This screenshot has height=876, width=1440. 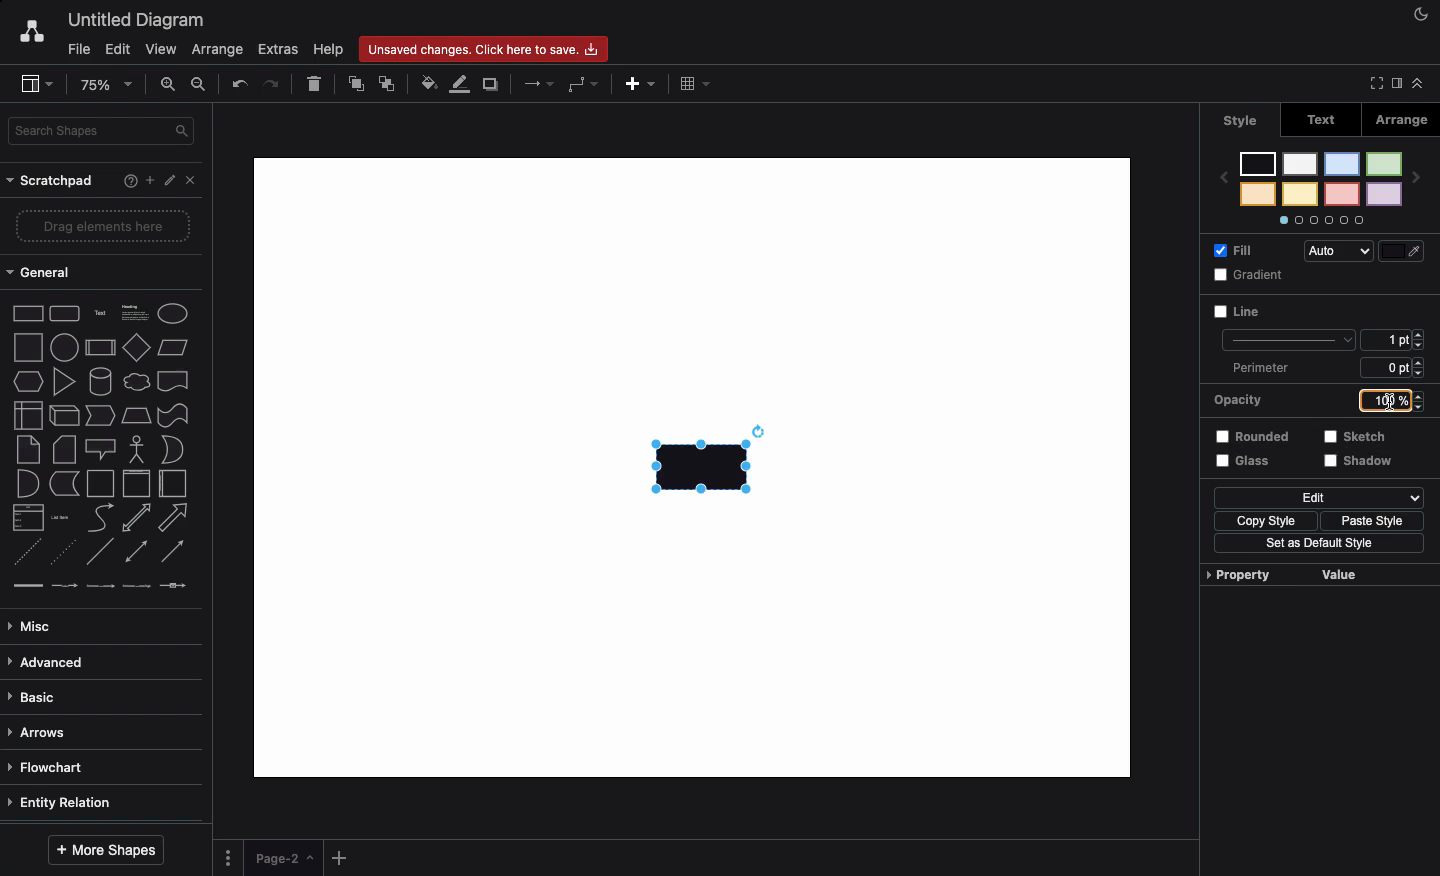 I want to click on or, so click(x=177, y=449).